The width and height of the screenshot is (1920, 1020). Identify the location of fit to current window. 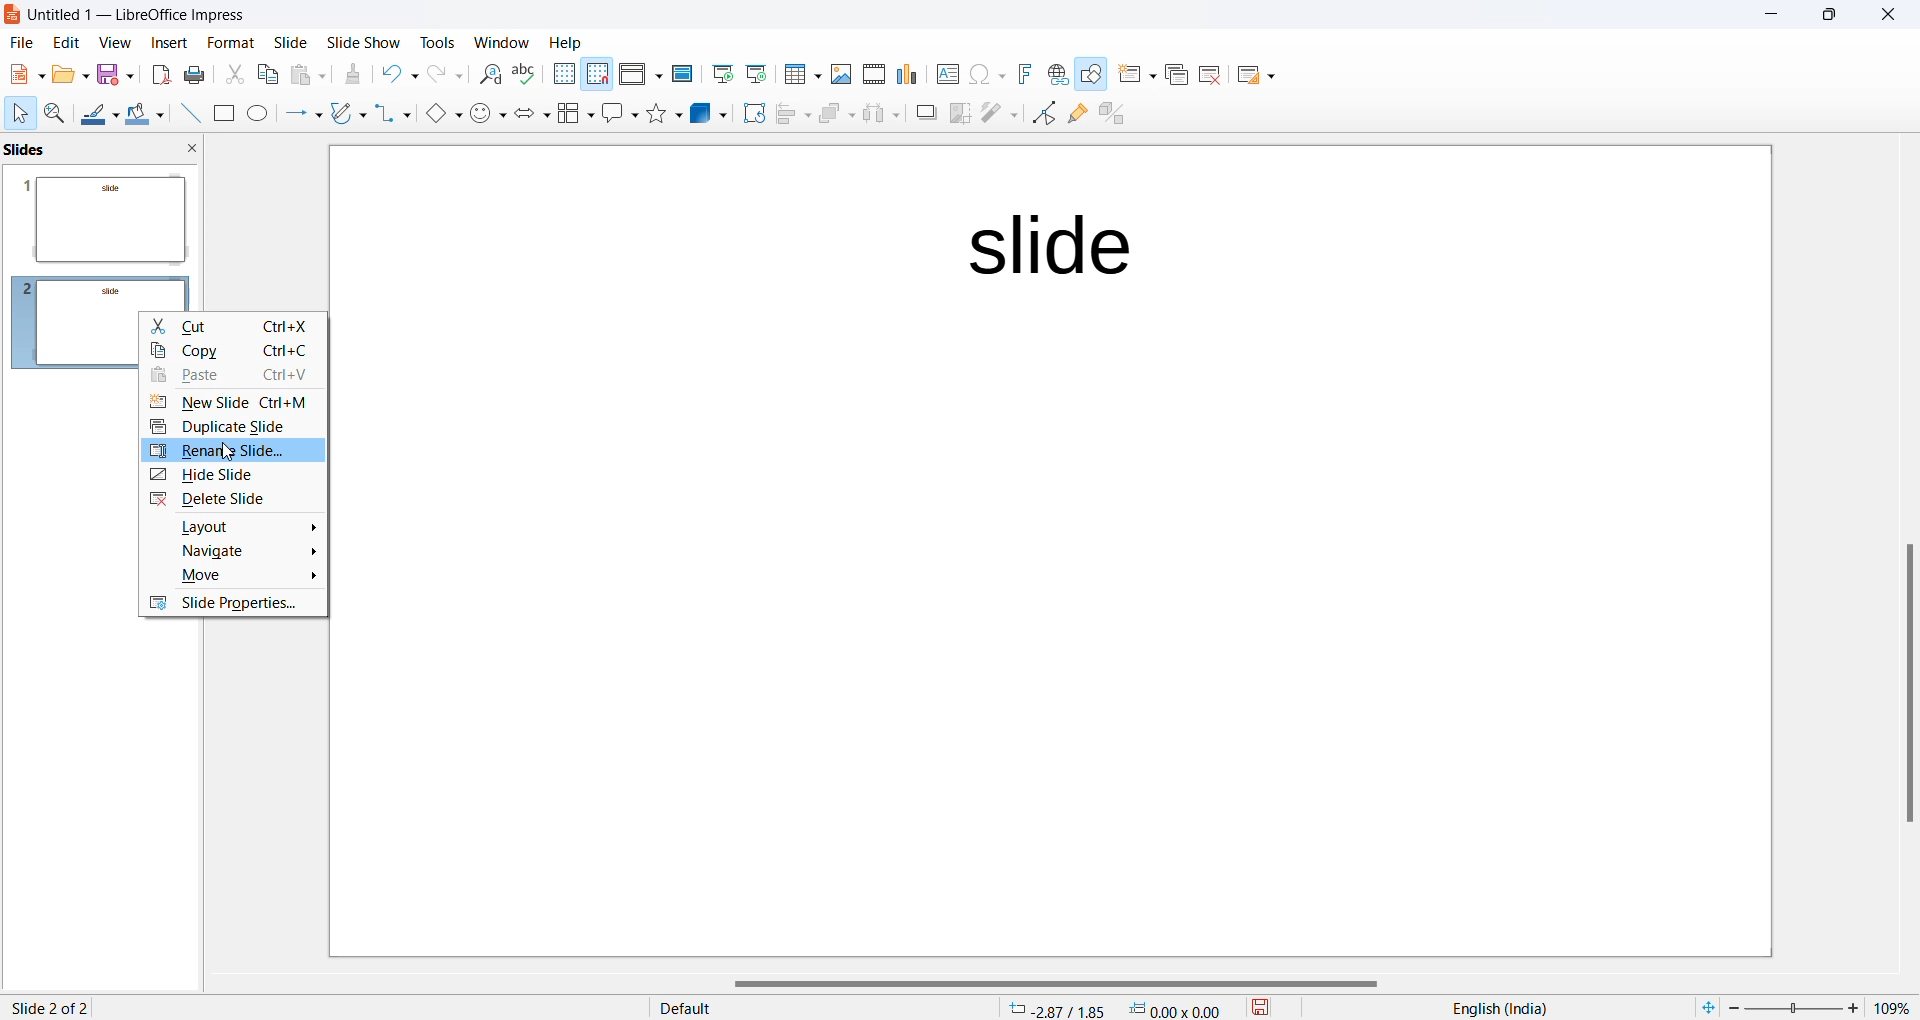
(1703, 1007).